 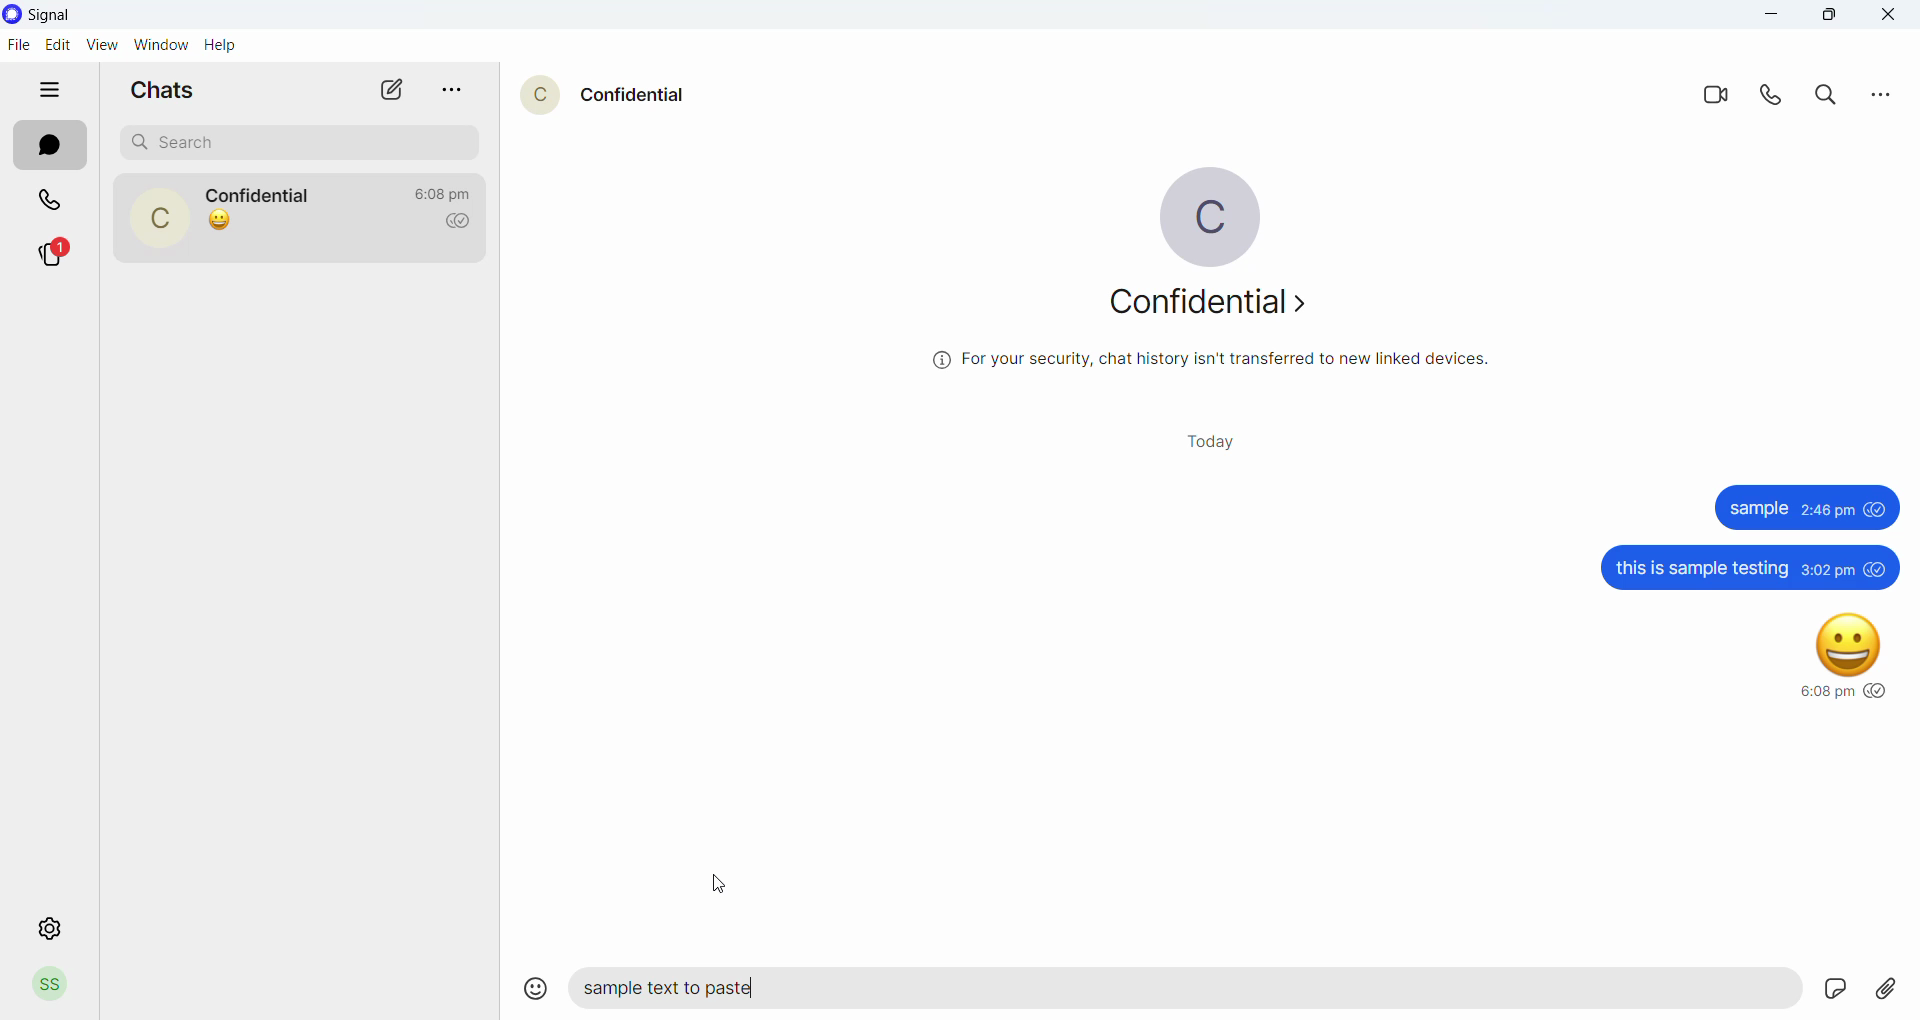 I want to click on maximize, so click(x=1832, y=17).